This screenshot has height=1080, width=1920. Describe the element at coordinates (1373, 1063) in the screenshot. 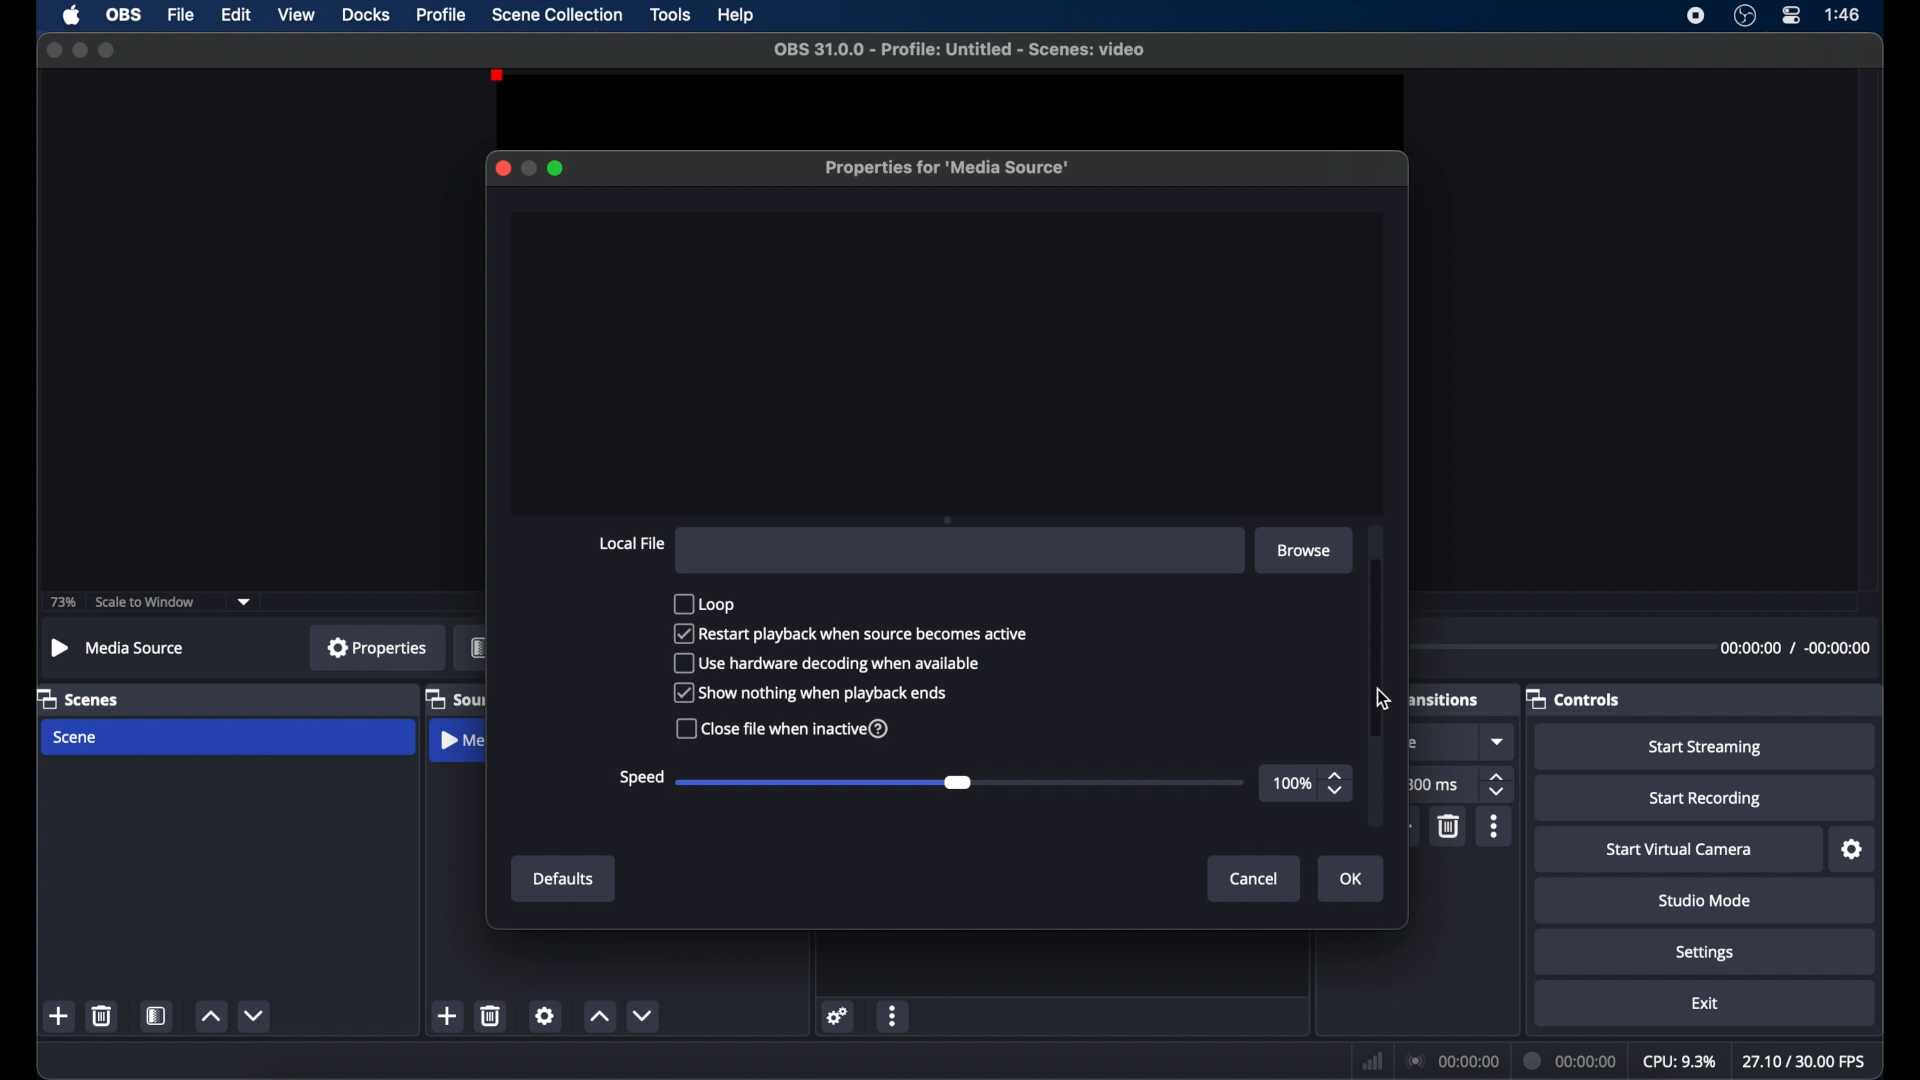

I see `network` at that location.